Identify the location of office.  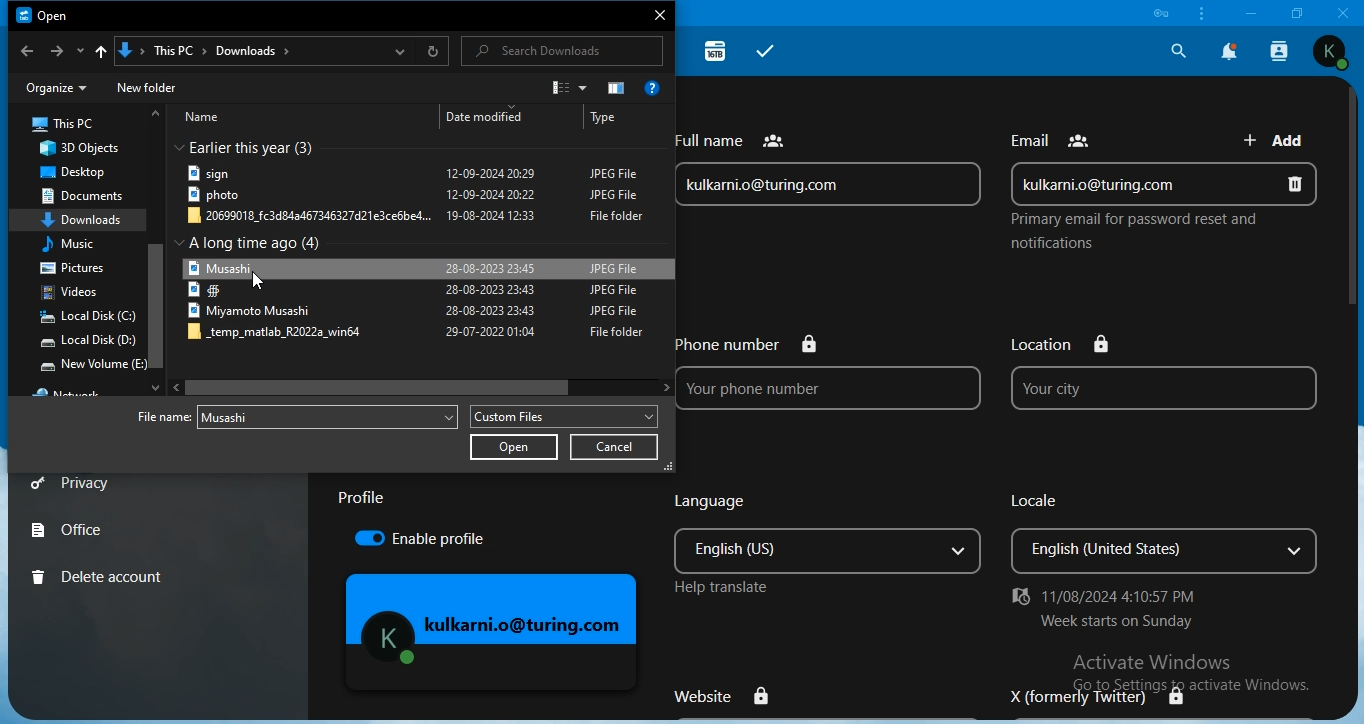
(70, 528).